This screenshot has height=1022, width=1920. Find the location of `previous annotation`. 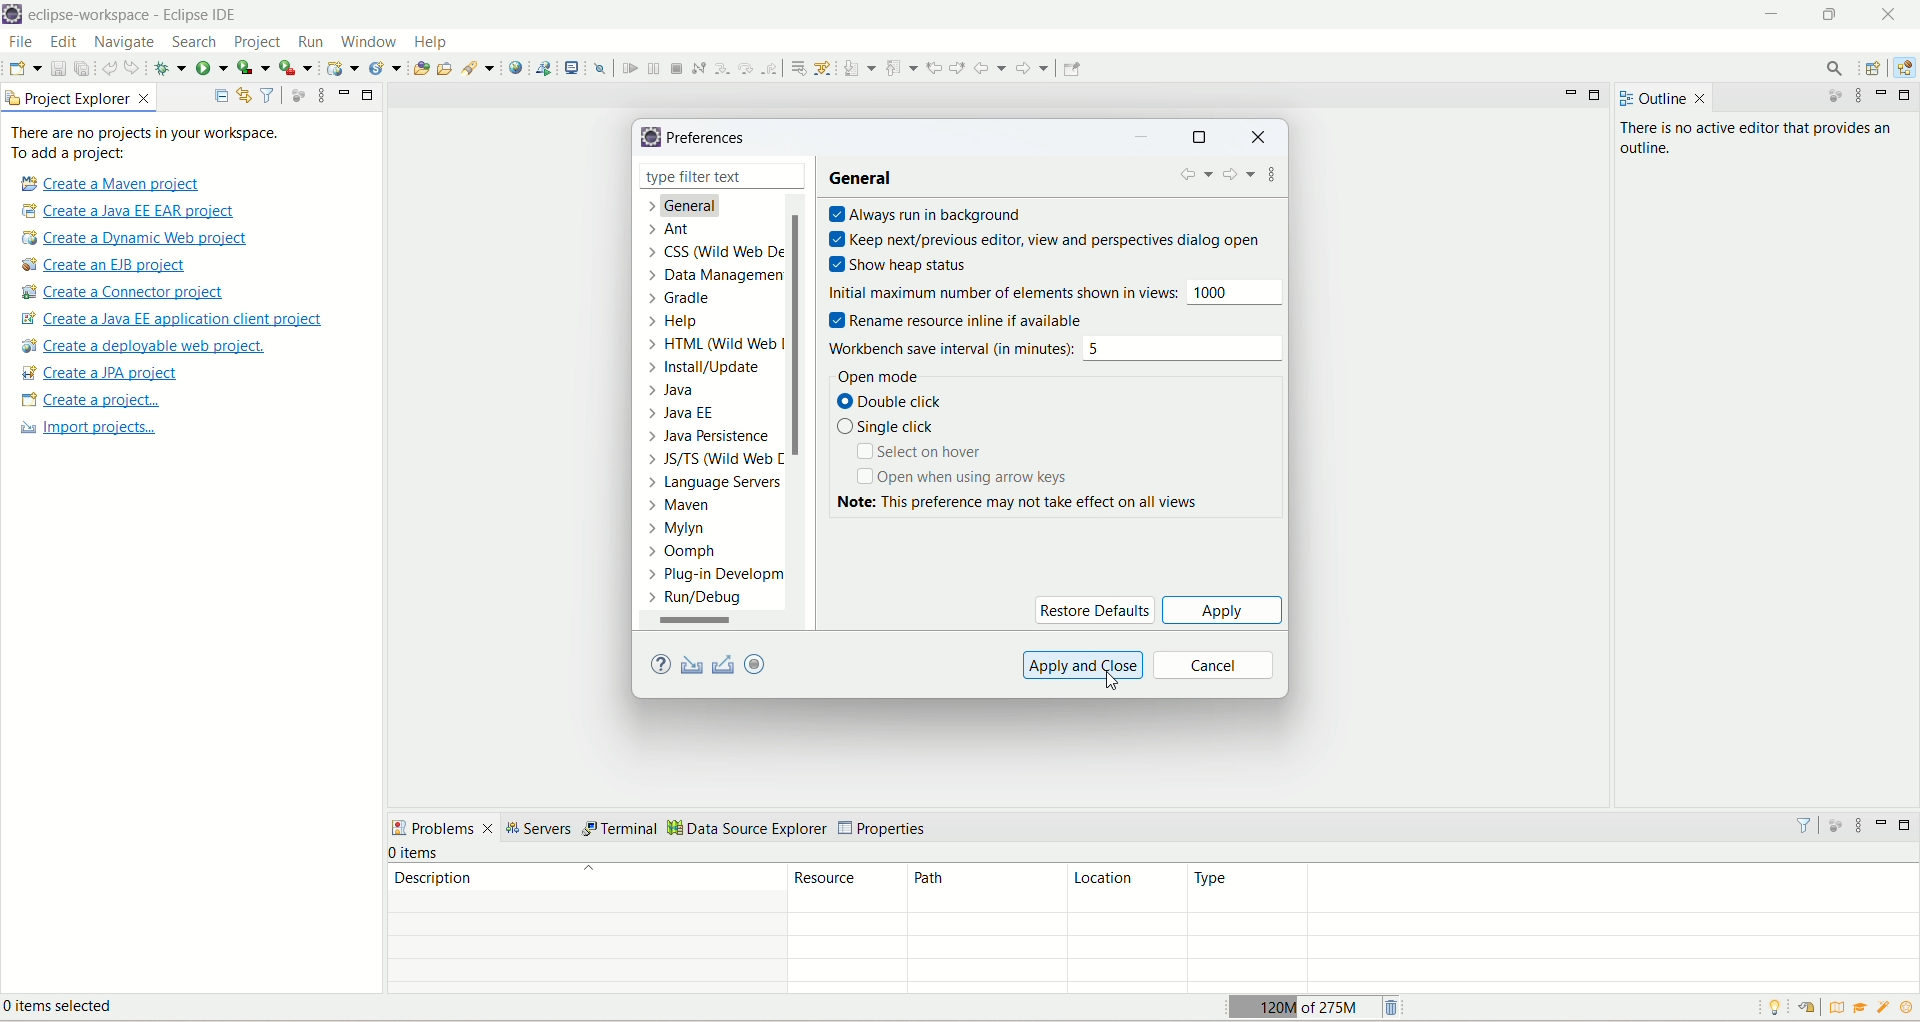

previous annotation is located at coordinates (901, 67).